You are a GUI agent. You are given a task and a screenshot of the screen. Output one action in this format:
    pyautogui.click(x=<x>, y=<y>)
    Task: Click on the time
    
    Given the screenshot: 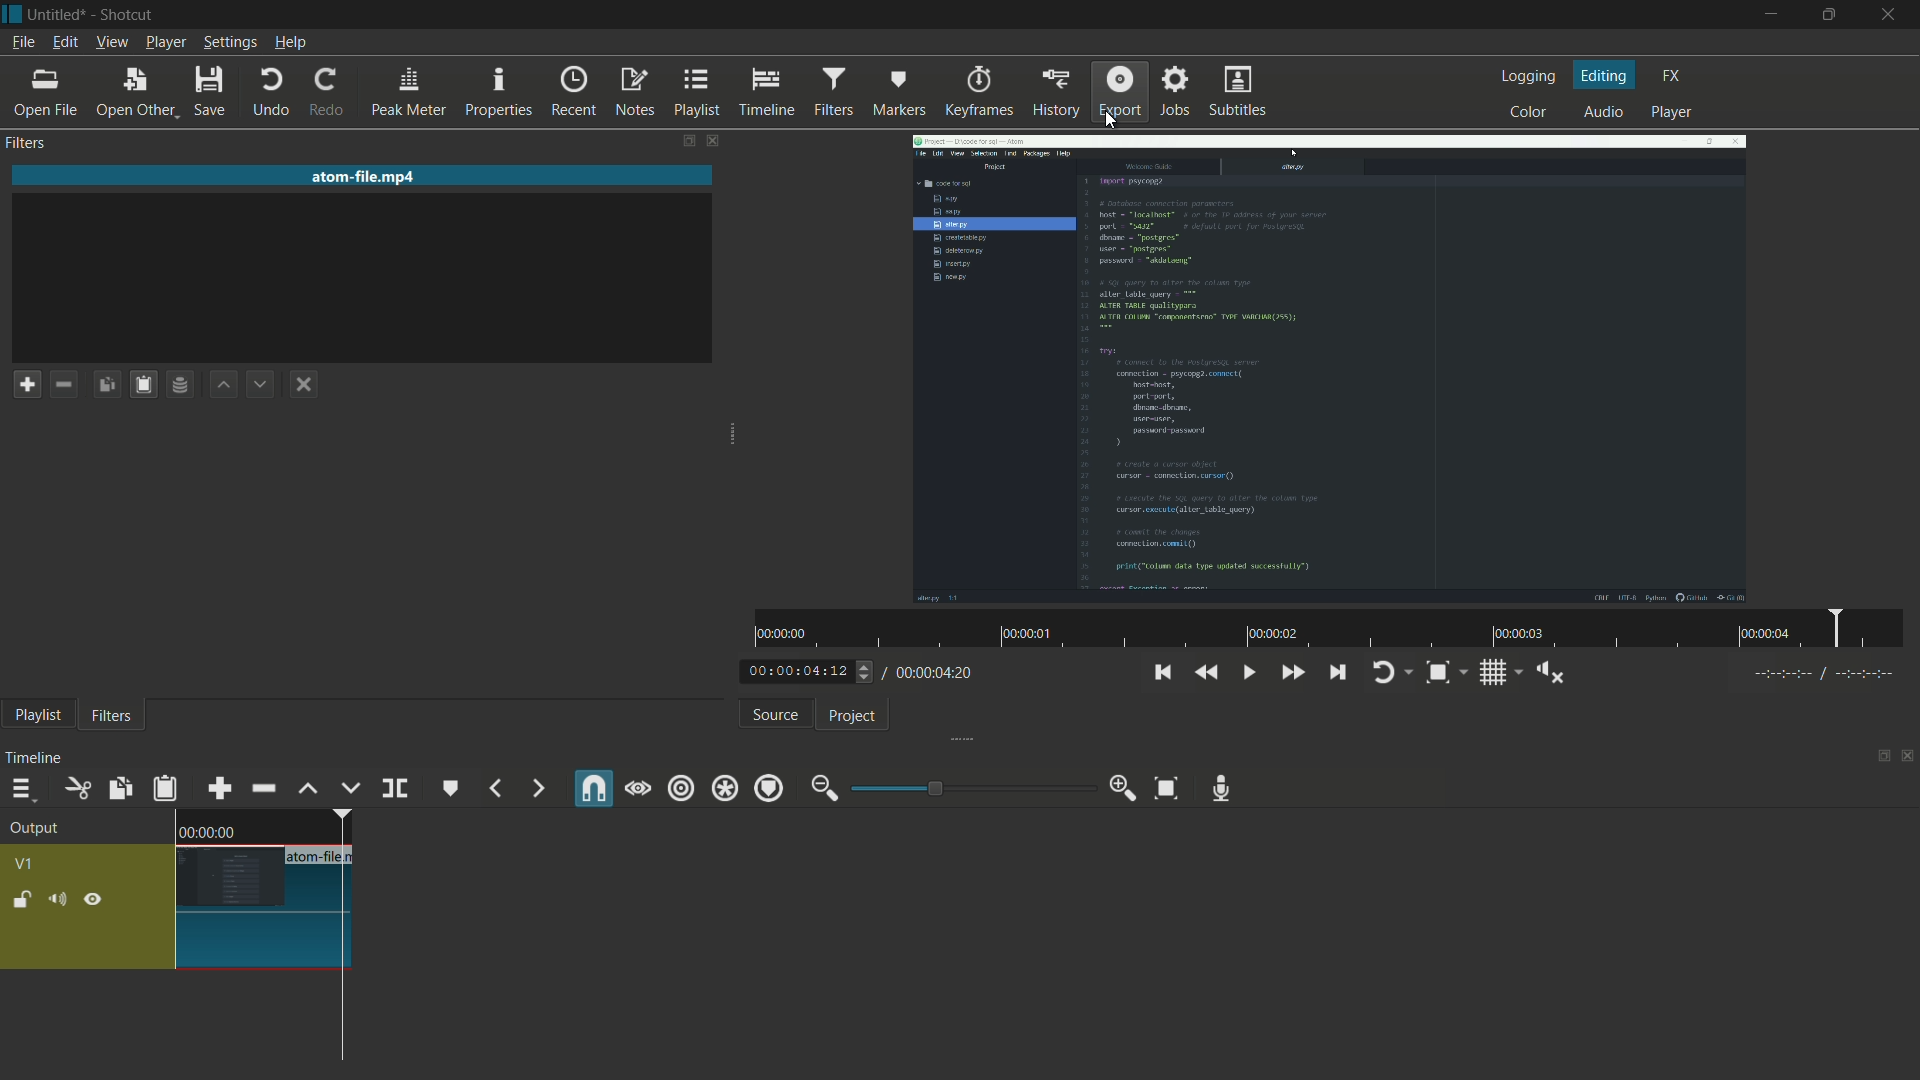 What is the action you would take?
    pyautogui.click(x=207, y=831)
    